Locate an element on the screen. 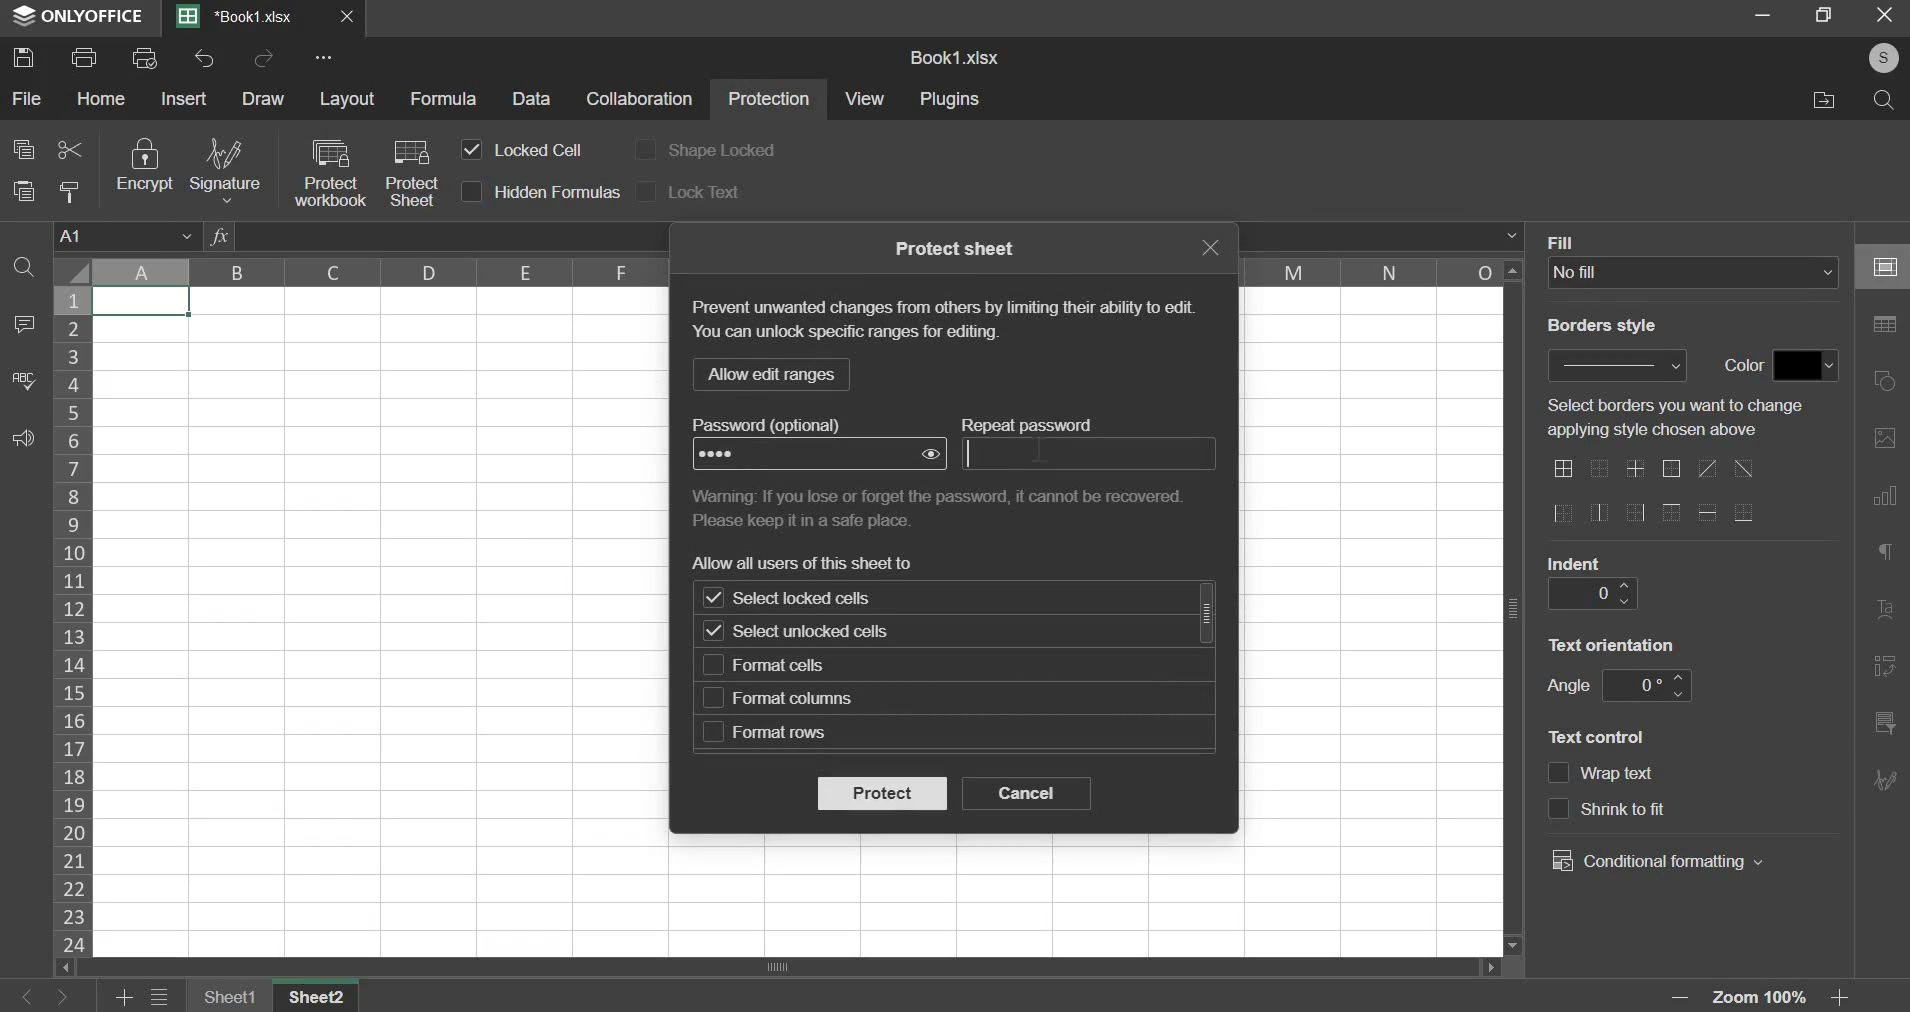 This screenshot has width=1910, height=1012. text is located at coordinates (958, 247).